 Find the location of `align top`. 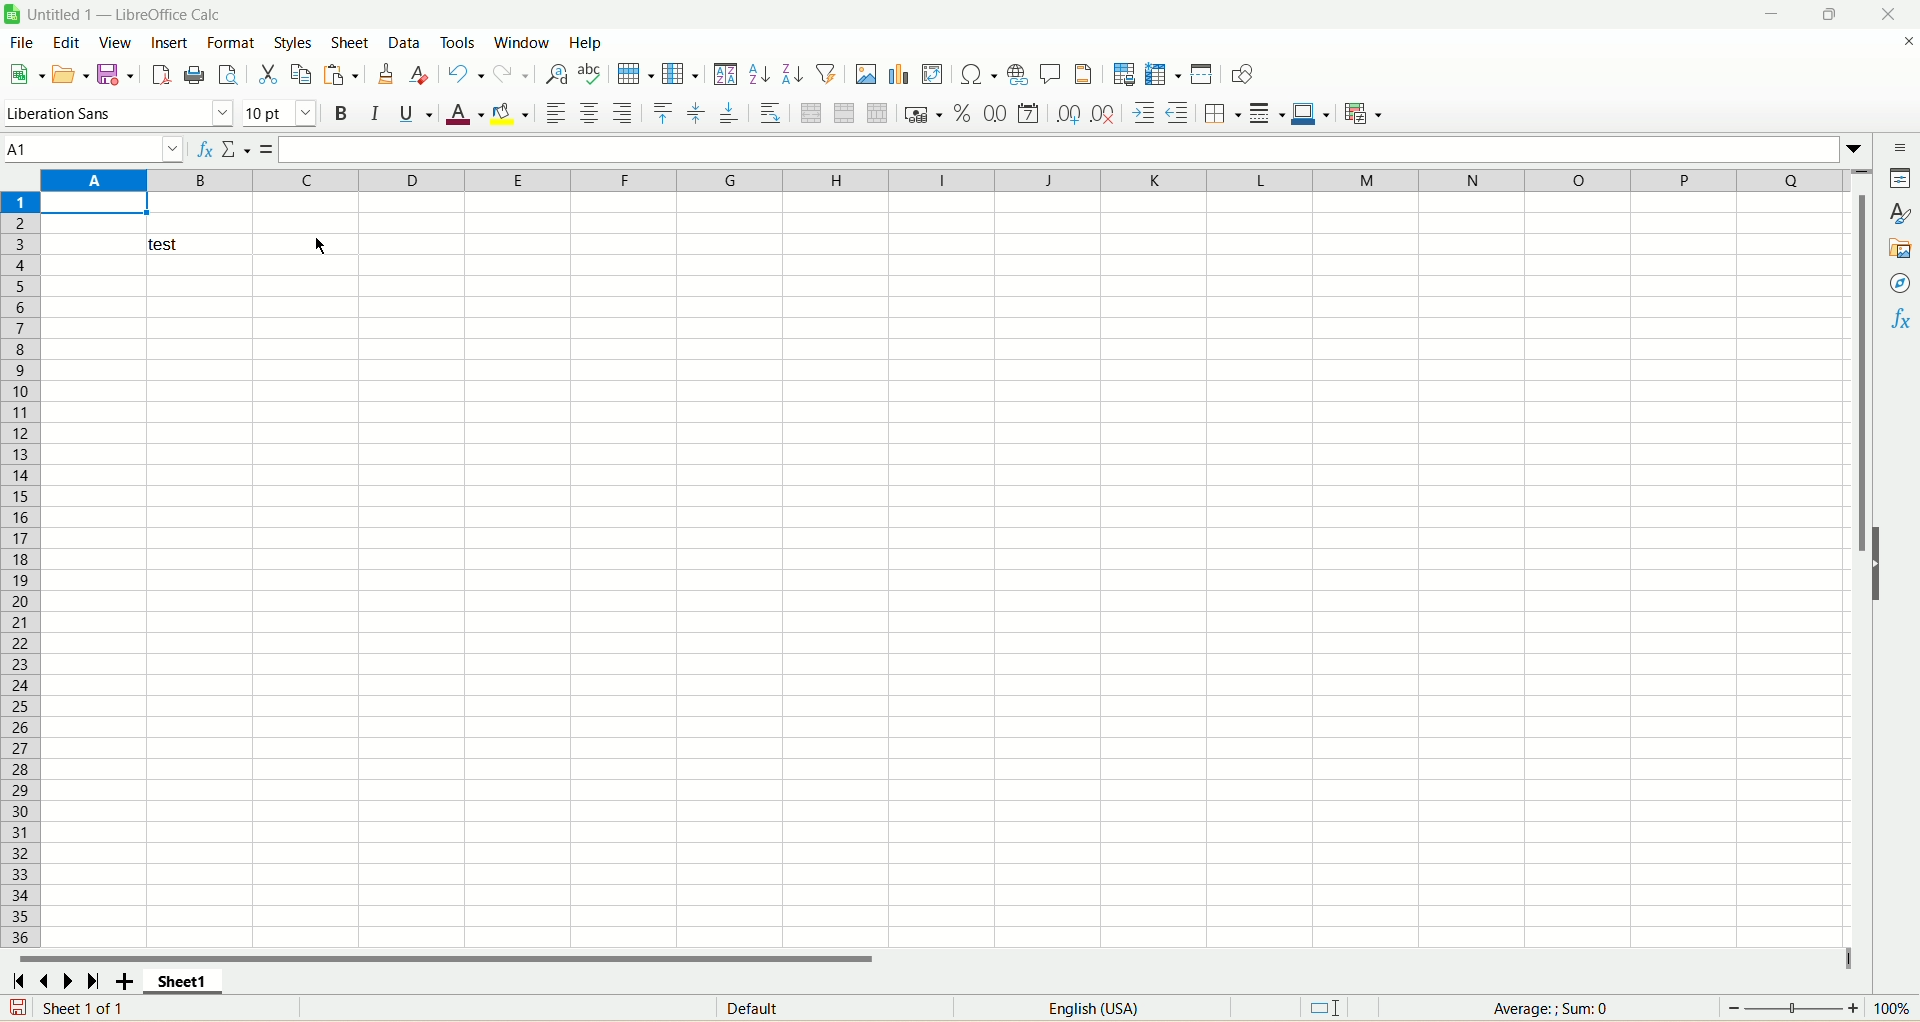

align top is located at coordinates (663, 113).